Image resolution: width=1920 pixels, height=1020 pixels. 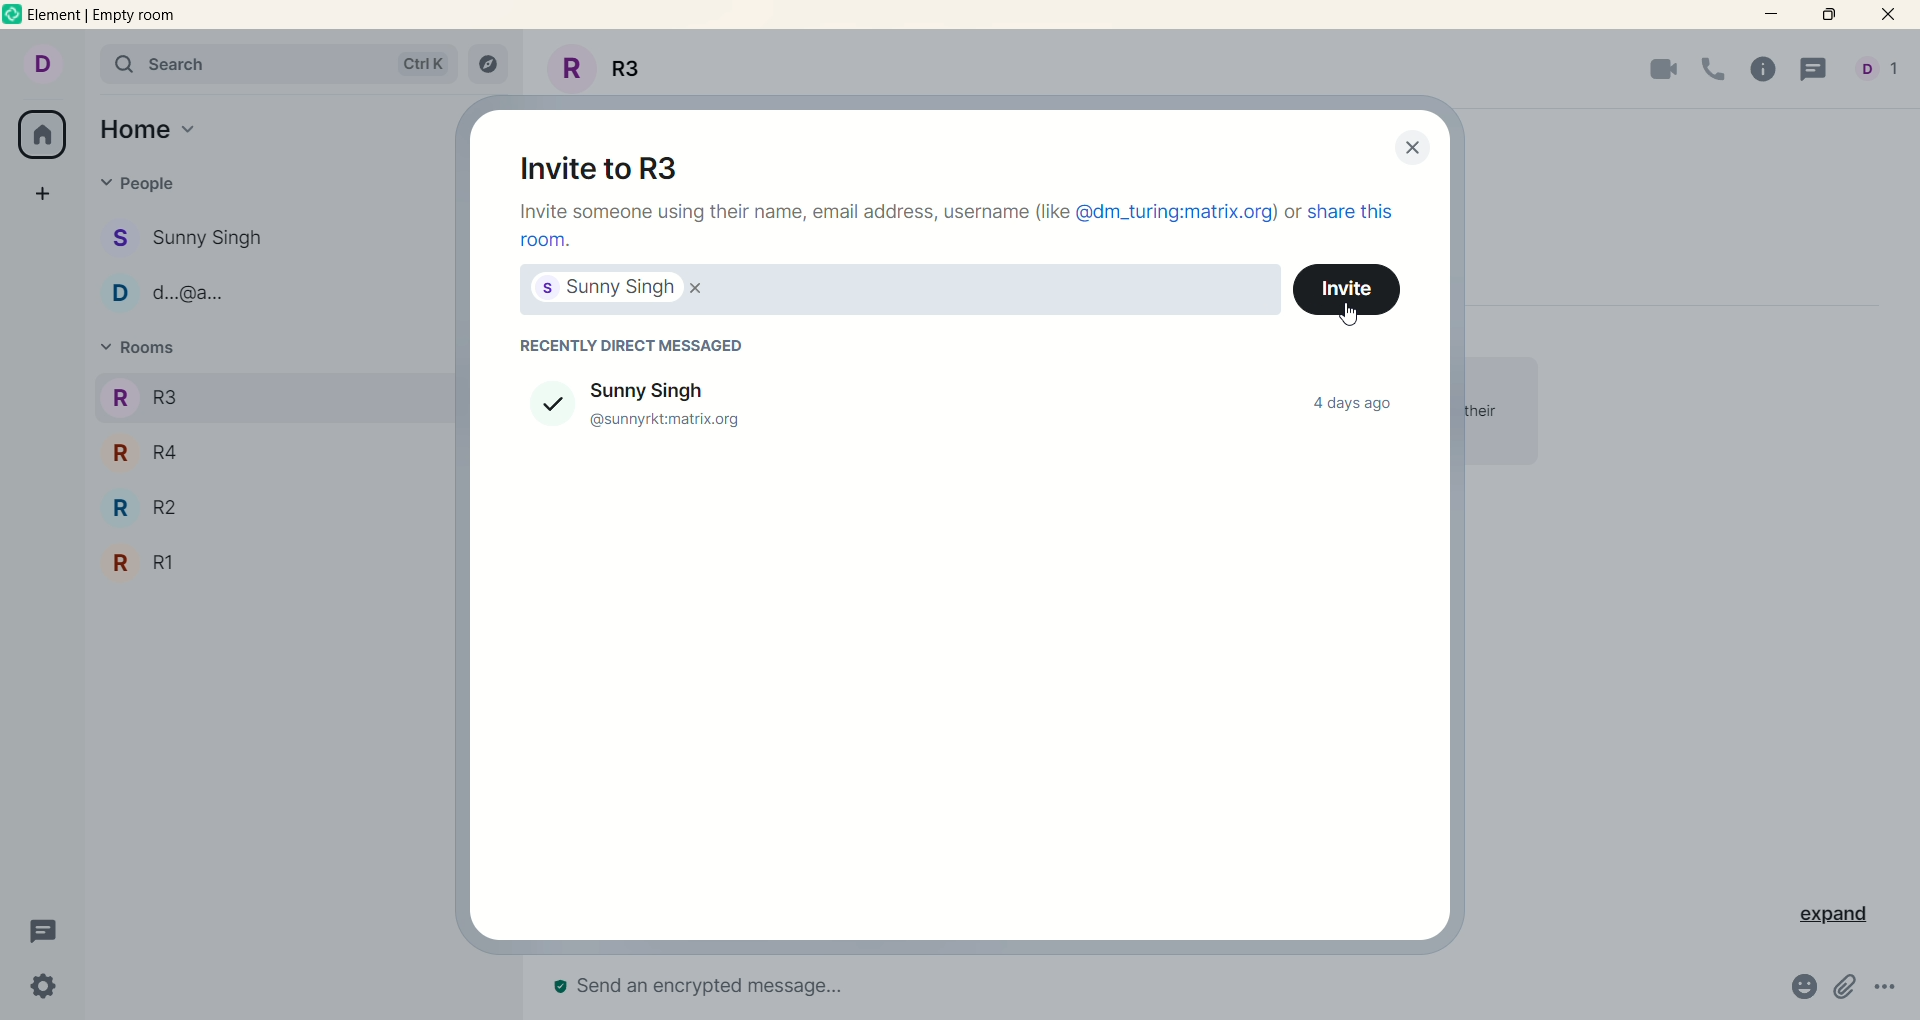 I want to click on 4 days ago, so click(x=1352, y=407).